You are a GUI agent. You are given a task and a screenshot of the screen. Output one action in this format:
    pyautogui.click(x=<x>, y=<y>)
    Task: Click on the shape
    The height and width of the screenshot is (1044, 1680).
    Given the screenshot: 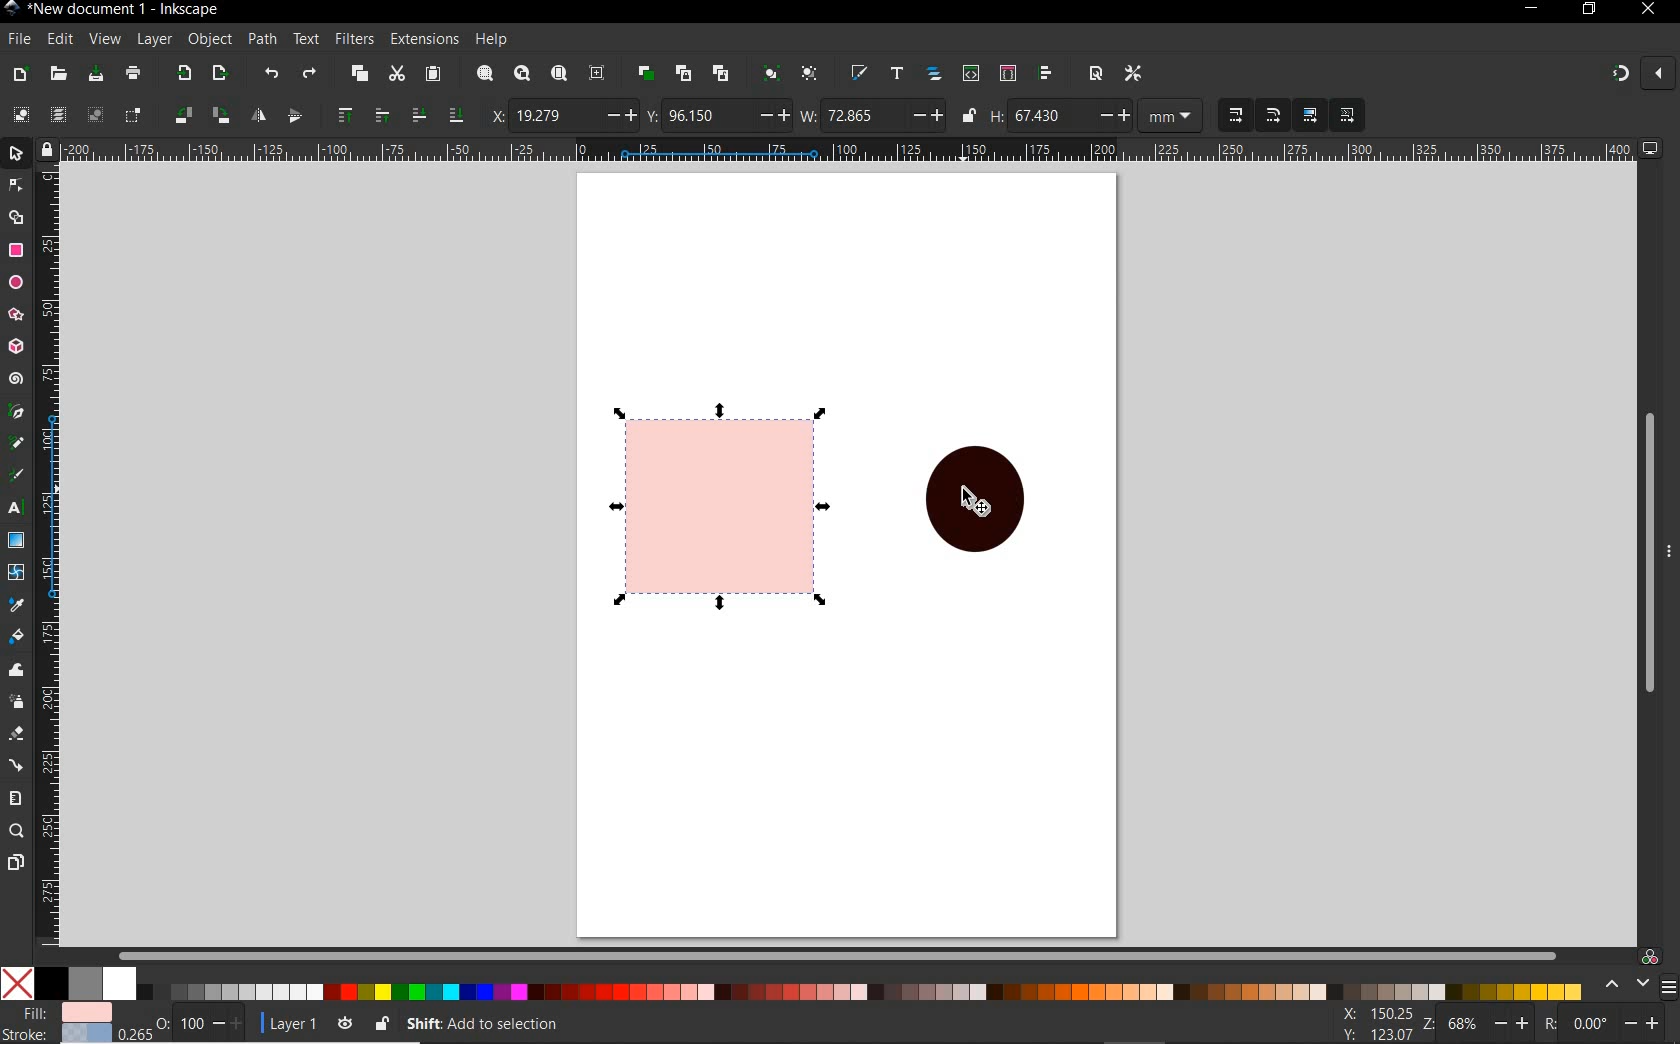 What is the action you would take?
    pyautogui.click(x=976, y=499)
    